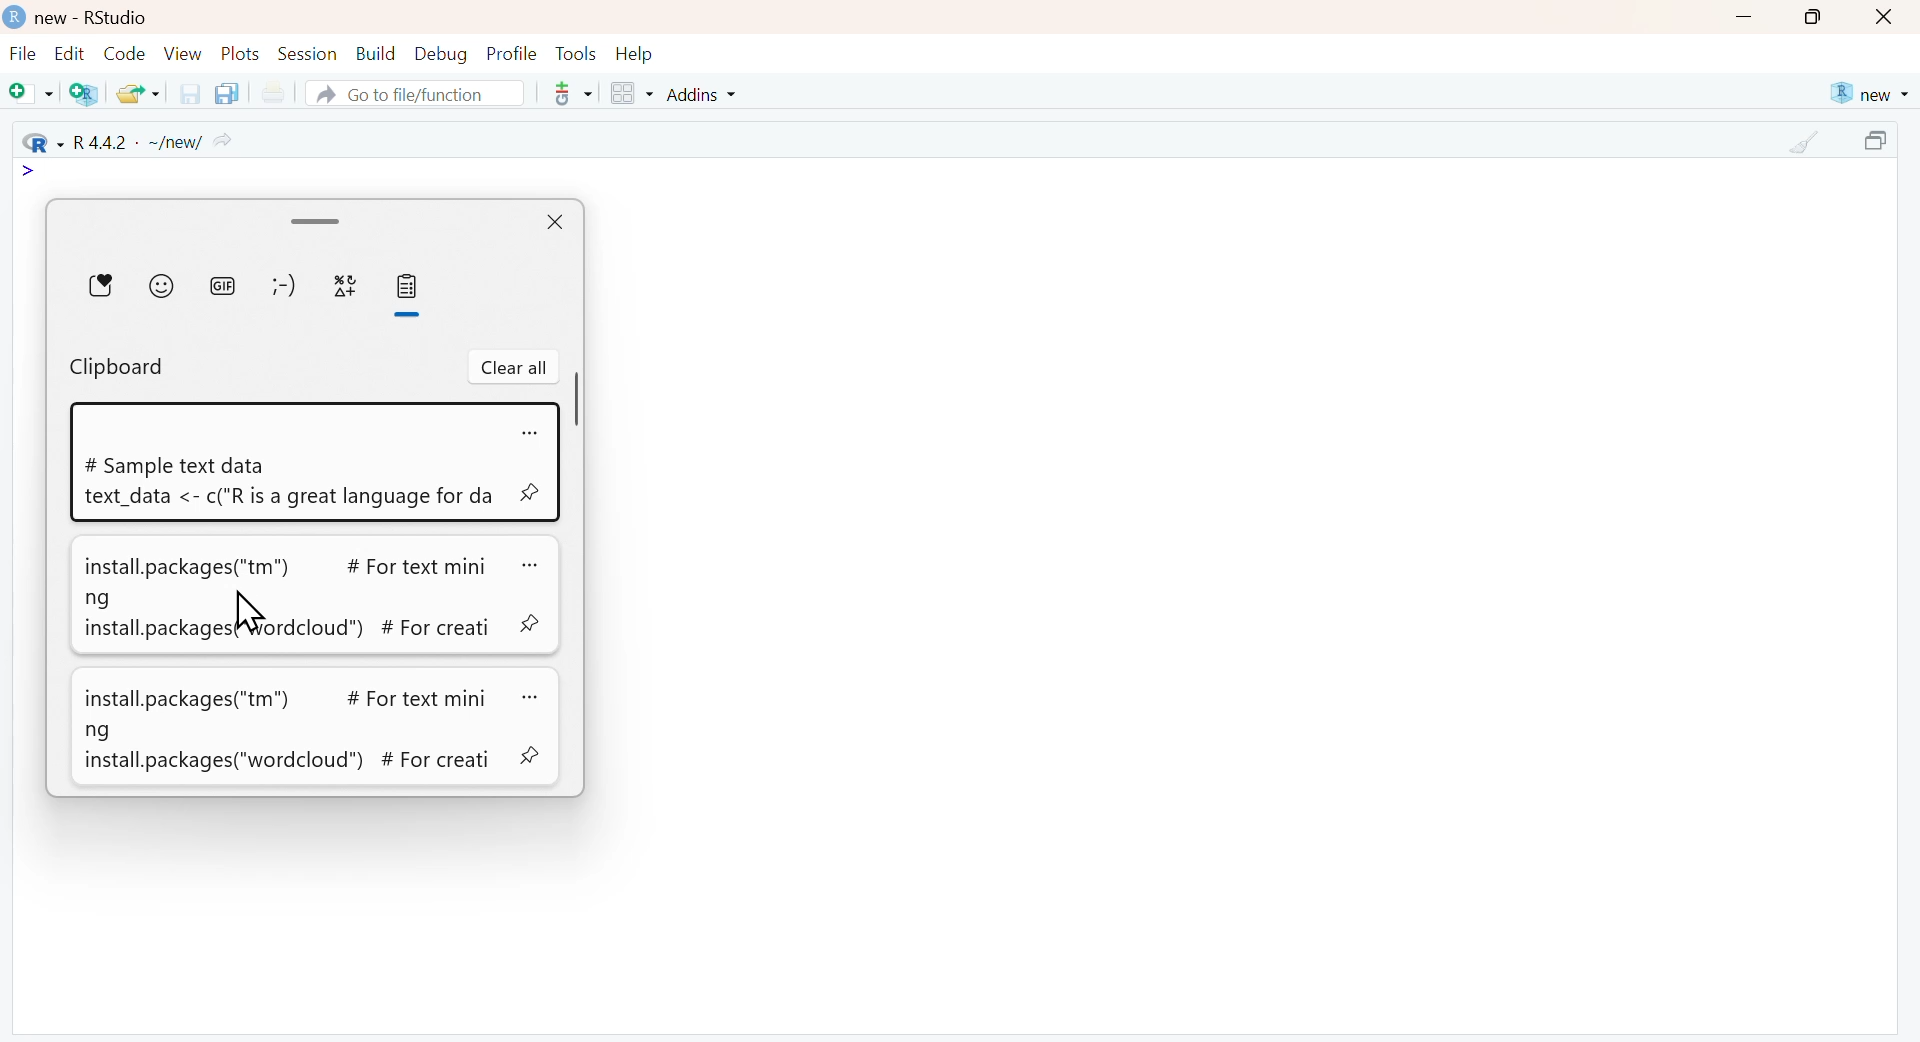 This screenshot has height=1042, width=1920. I want to click on close, so click(1884, 18).